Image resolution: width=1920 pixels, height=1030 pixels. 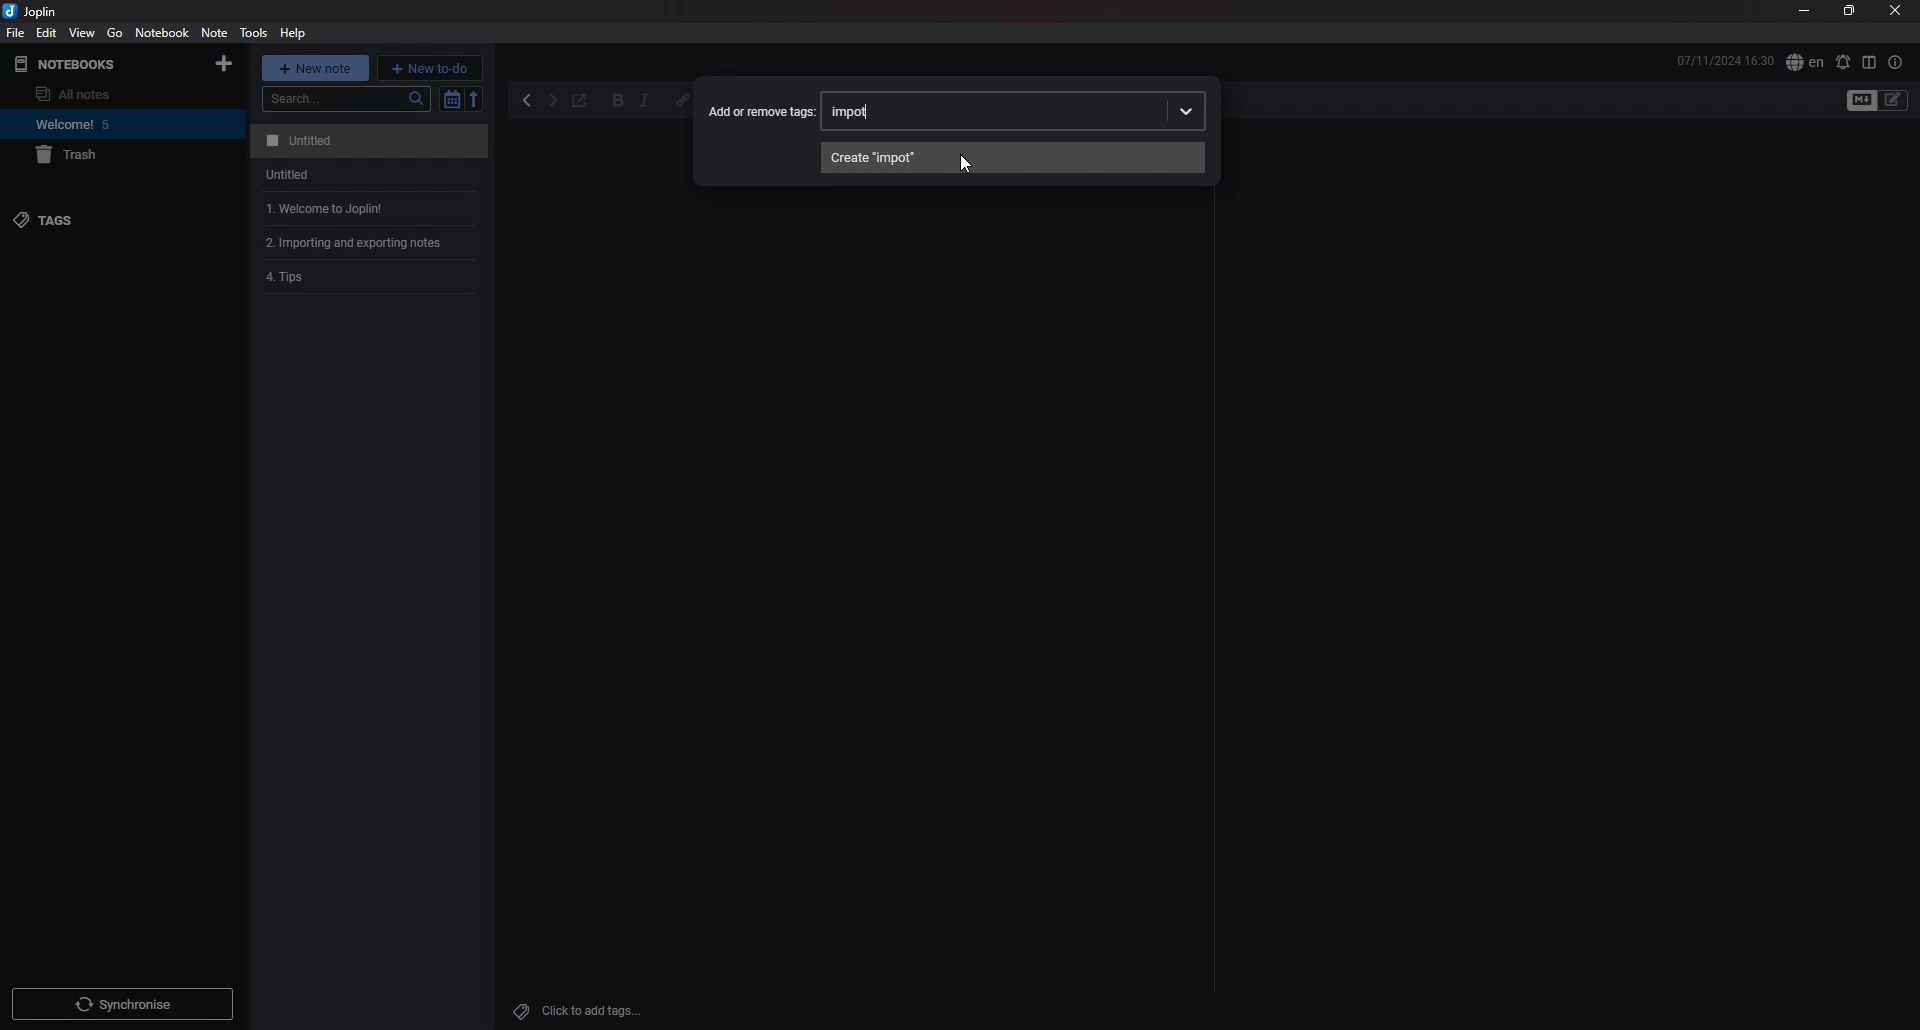 I want to click on notebook, so click(x=101, y=124).